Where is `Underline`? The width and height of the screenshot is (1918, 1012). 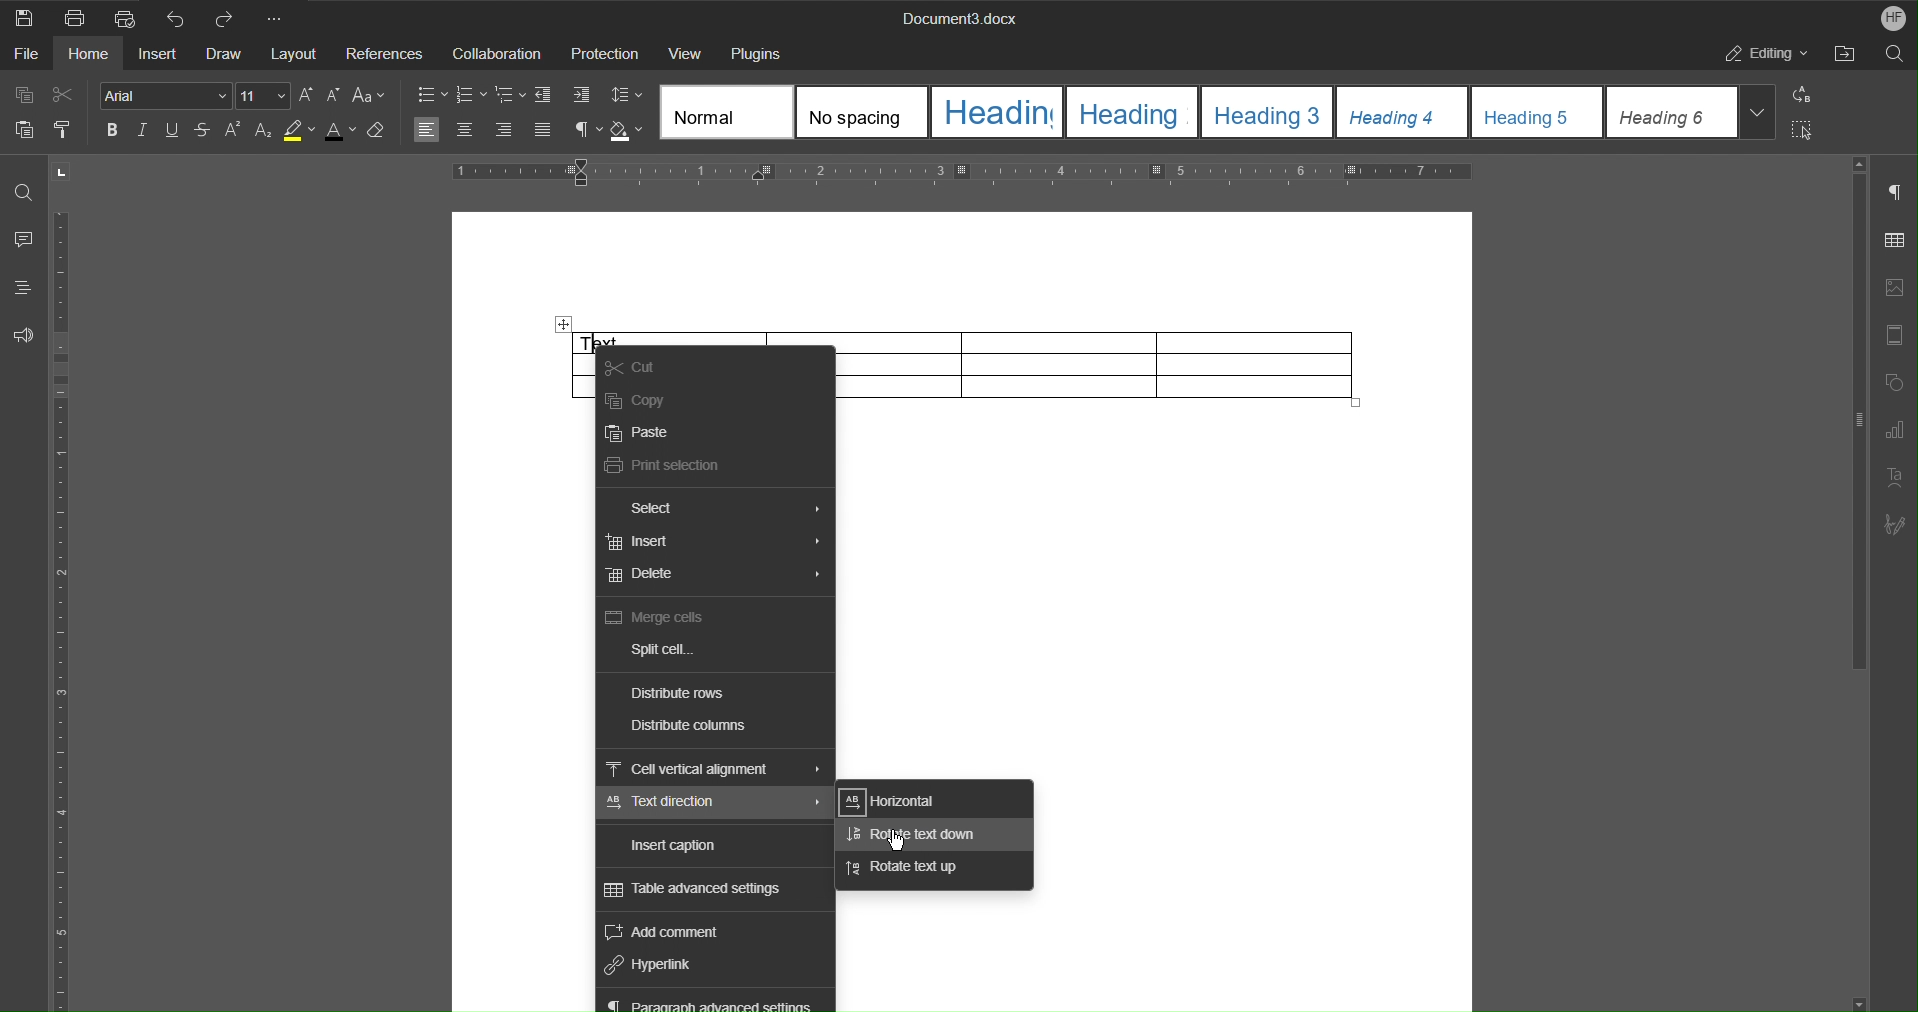
Underline is located at coordinates (172, 130).